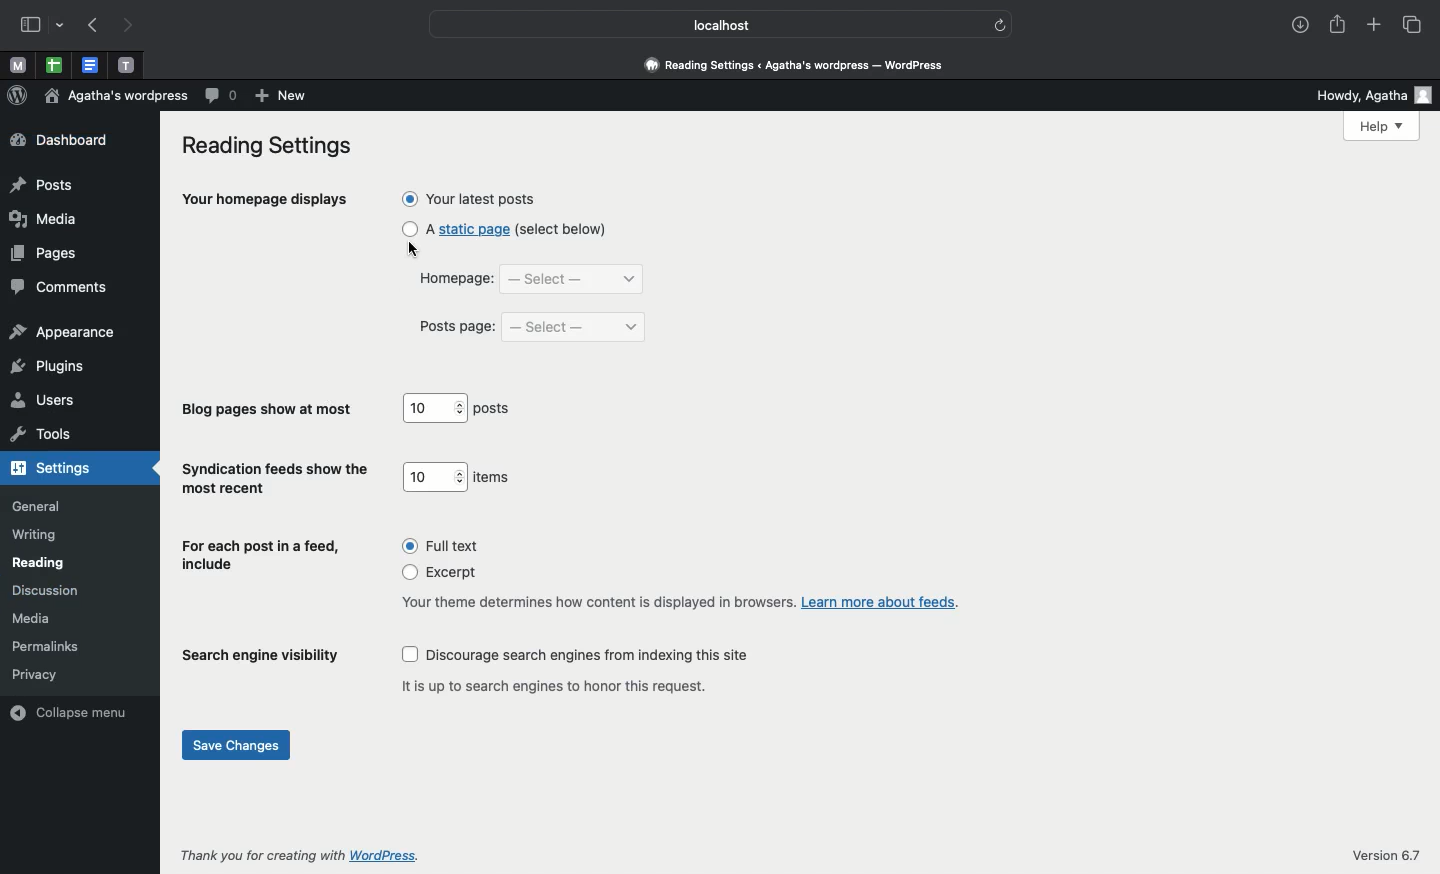 The image size is (1440, 874). Describe the element at coordinates (59, 288) in the screenshot. I see `comments` at that location.